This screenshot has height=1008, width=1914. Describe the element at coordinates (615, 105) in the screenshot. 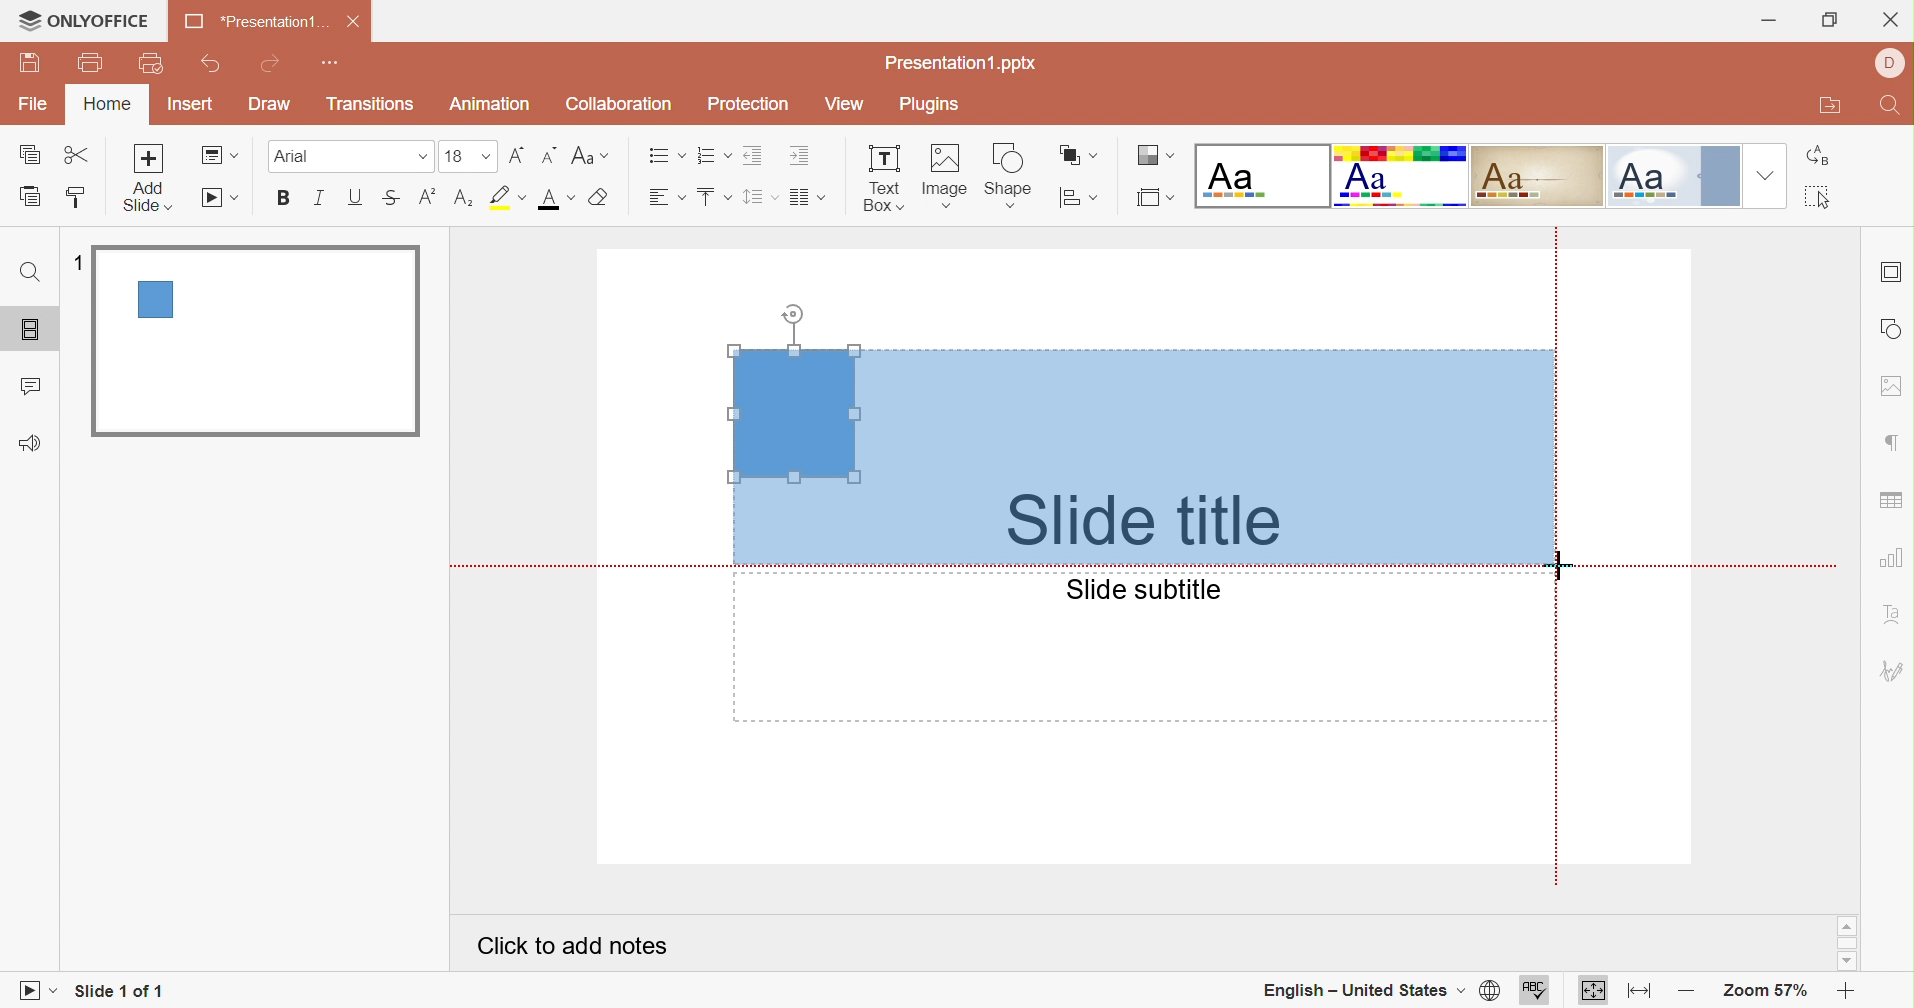

I see `Collaboration` at that location.